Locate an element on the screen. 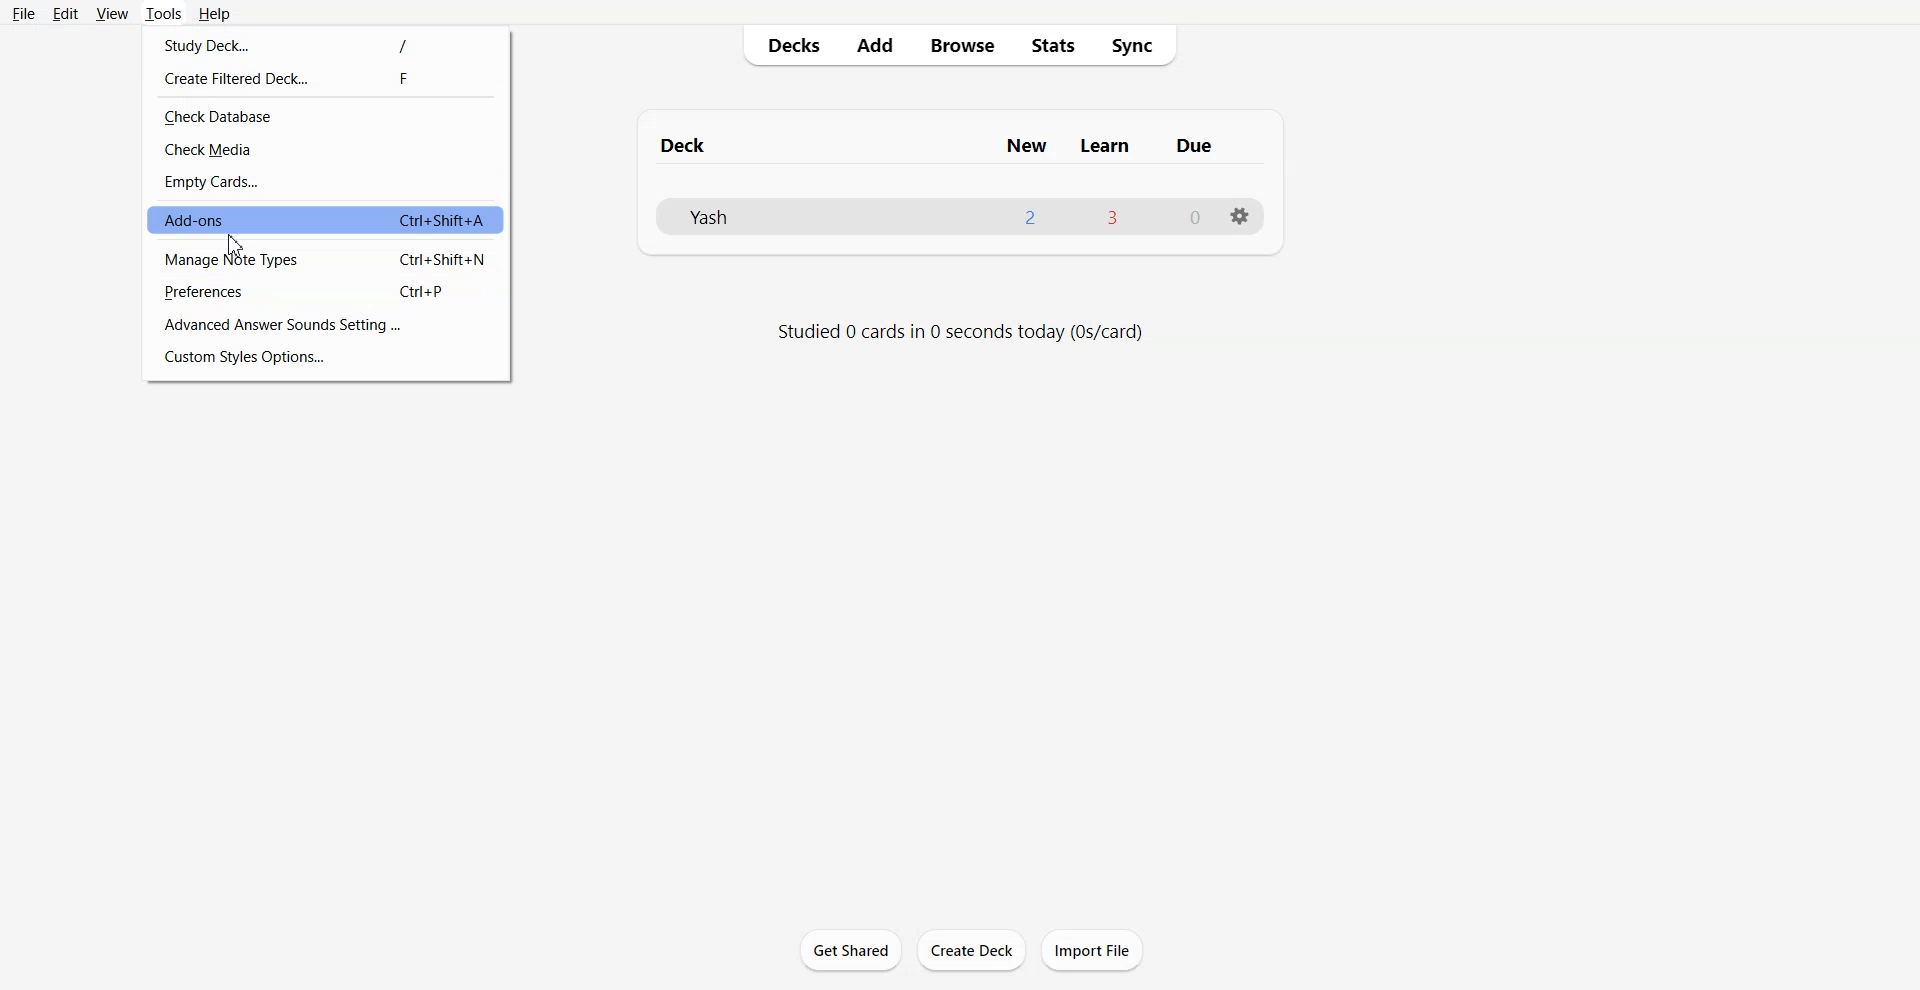  Learn is located at coordinates (1103, 144).